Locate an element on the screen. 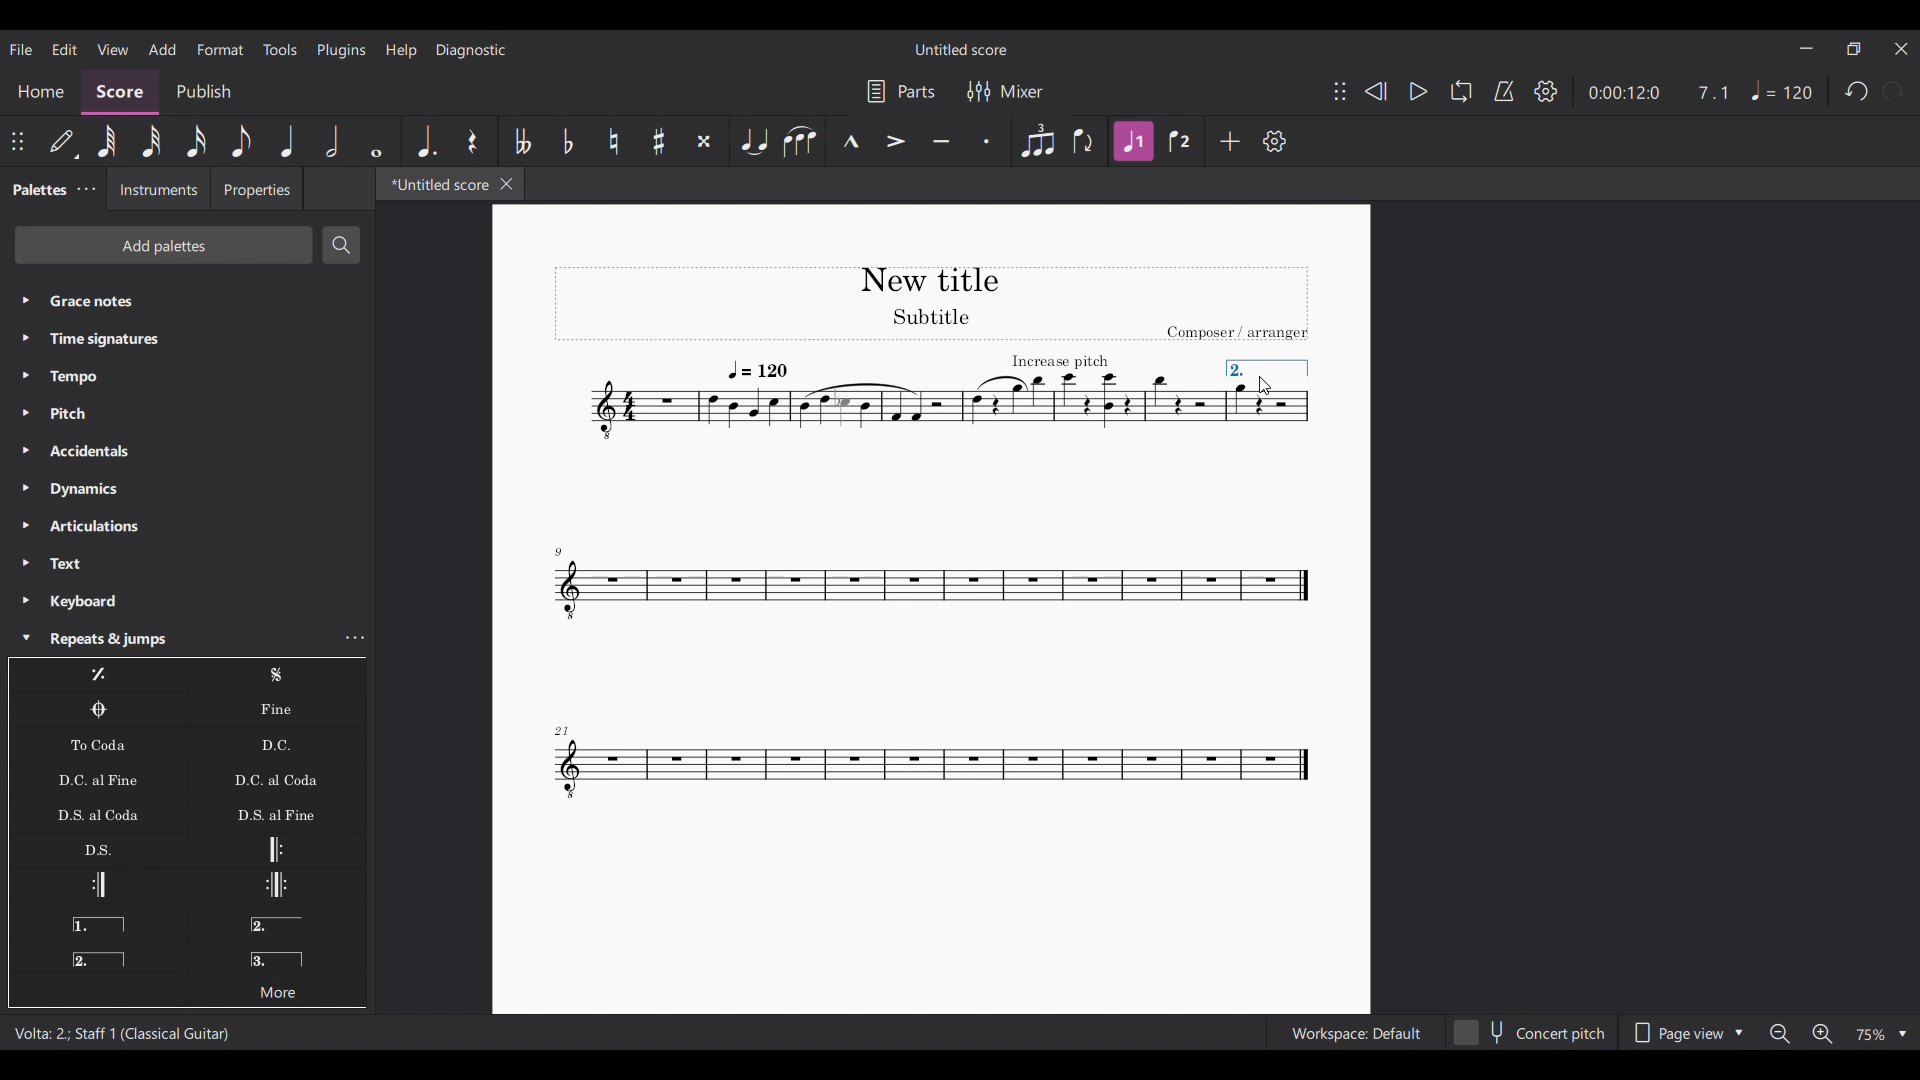 The width and height of the screenshot is (1920, 1080). Segno is located at coordinates (277, 675).